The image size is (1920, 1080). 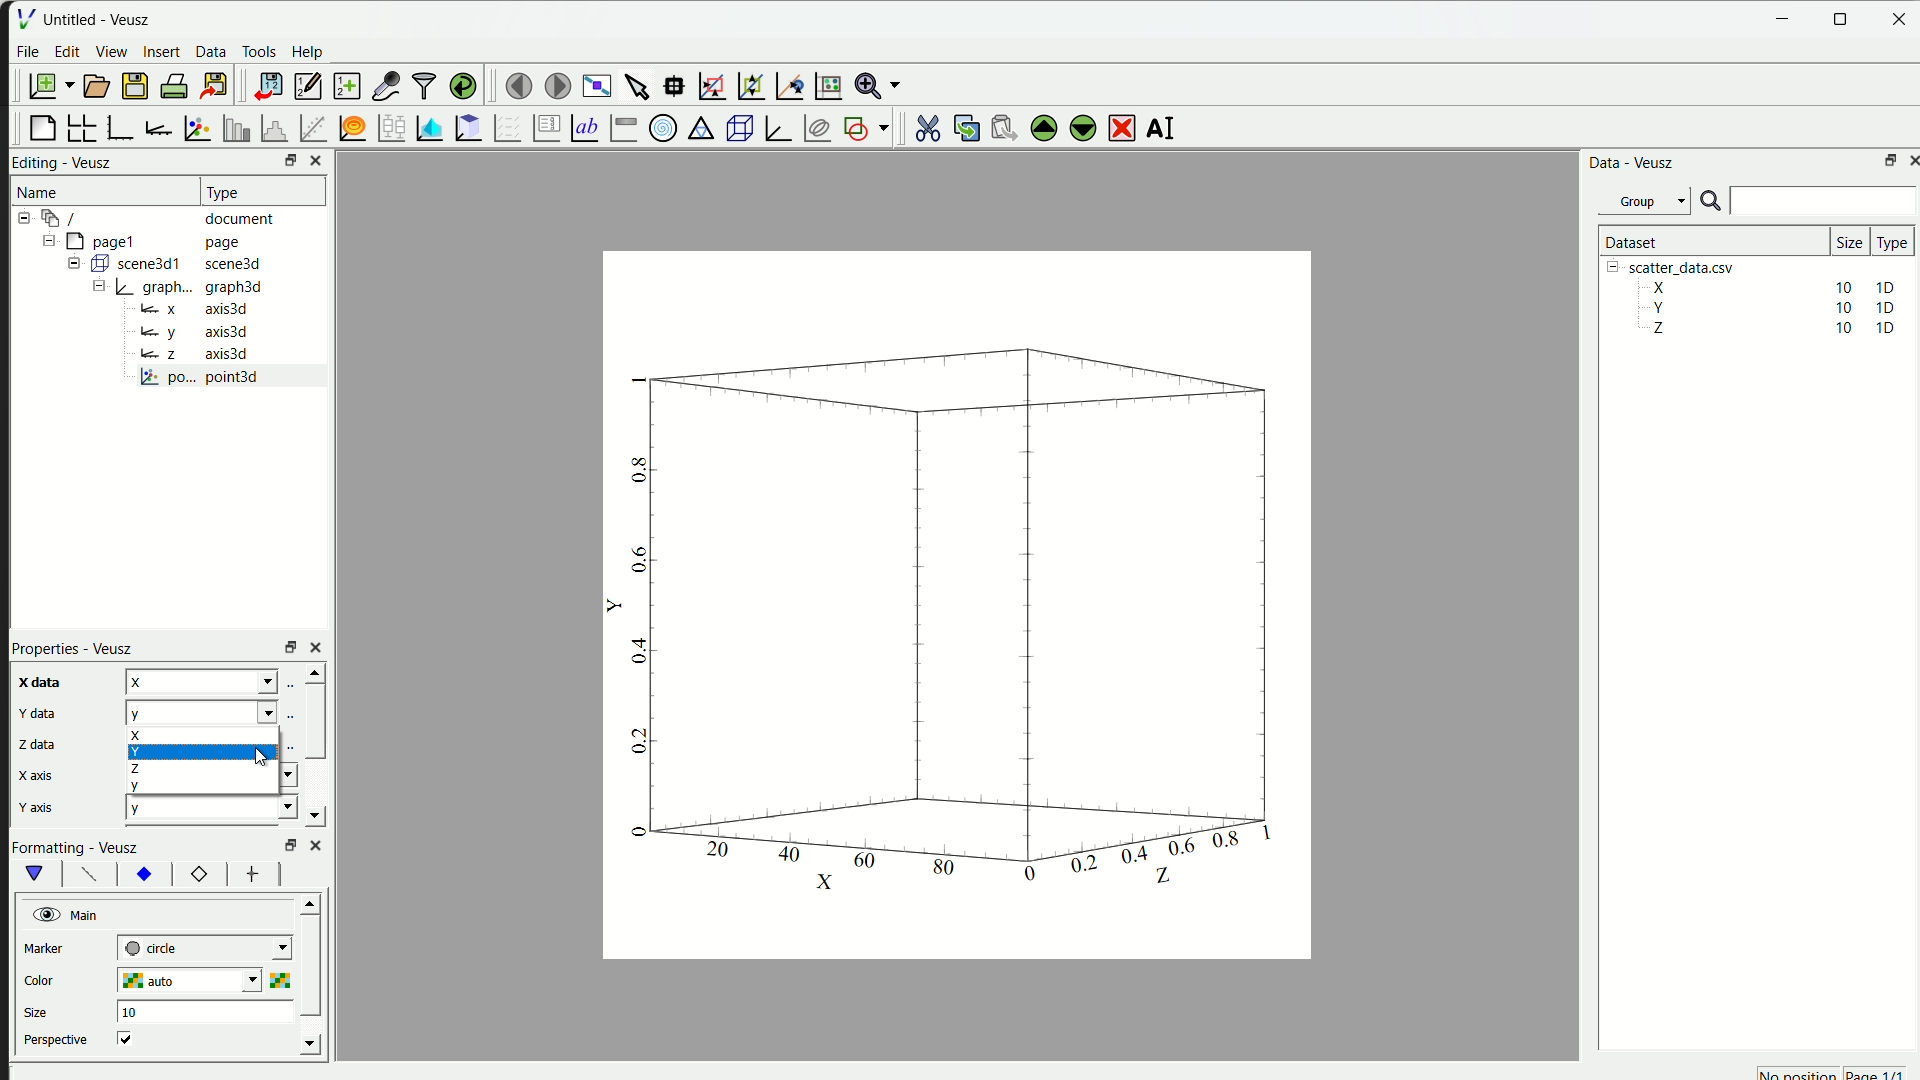 What do you see at coordinates (1886, 158) in the screenshot?
I see `maximize` at bounding box center [1886, 158].